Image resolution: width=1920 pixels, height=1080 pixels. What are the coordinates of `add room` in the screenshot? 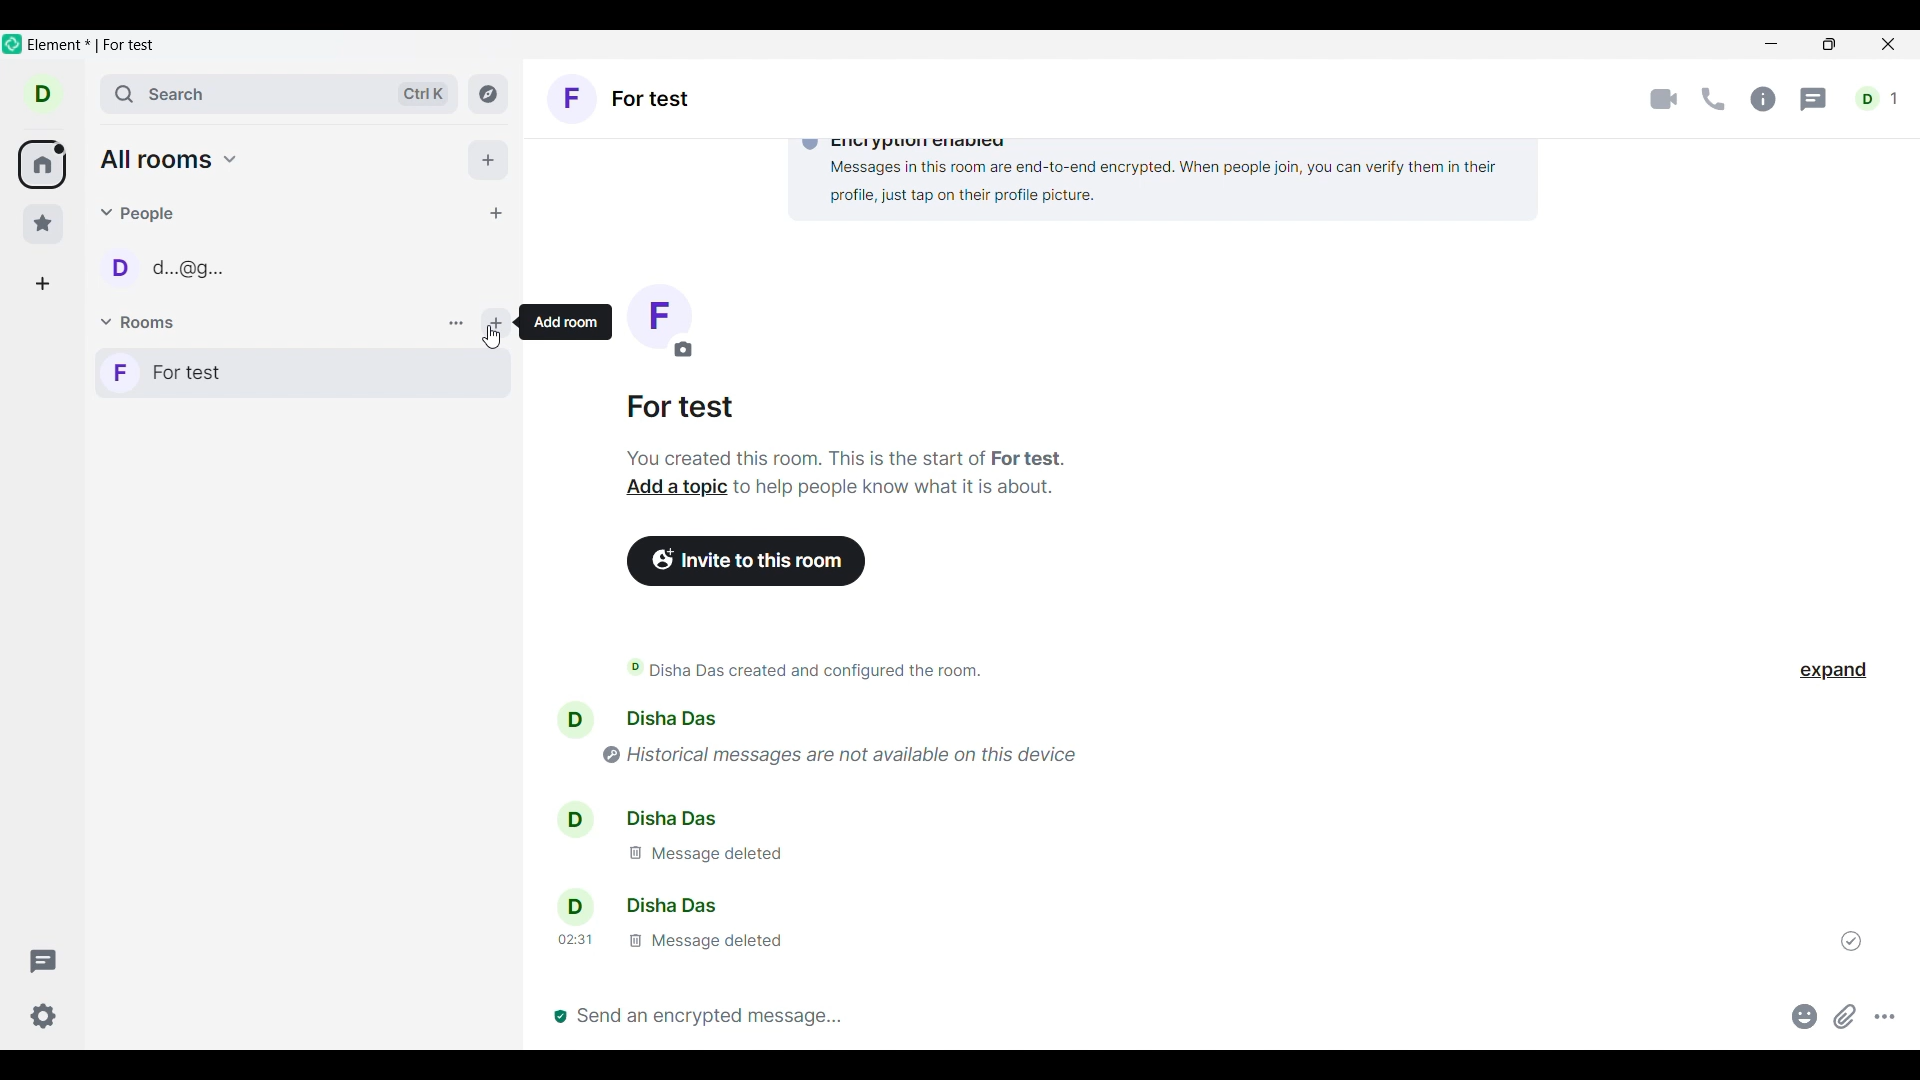 It's located at (563, 323).